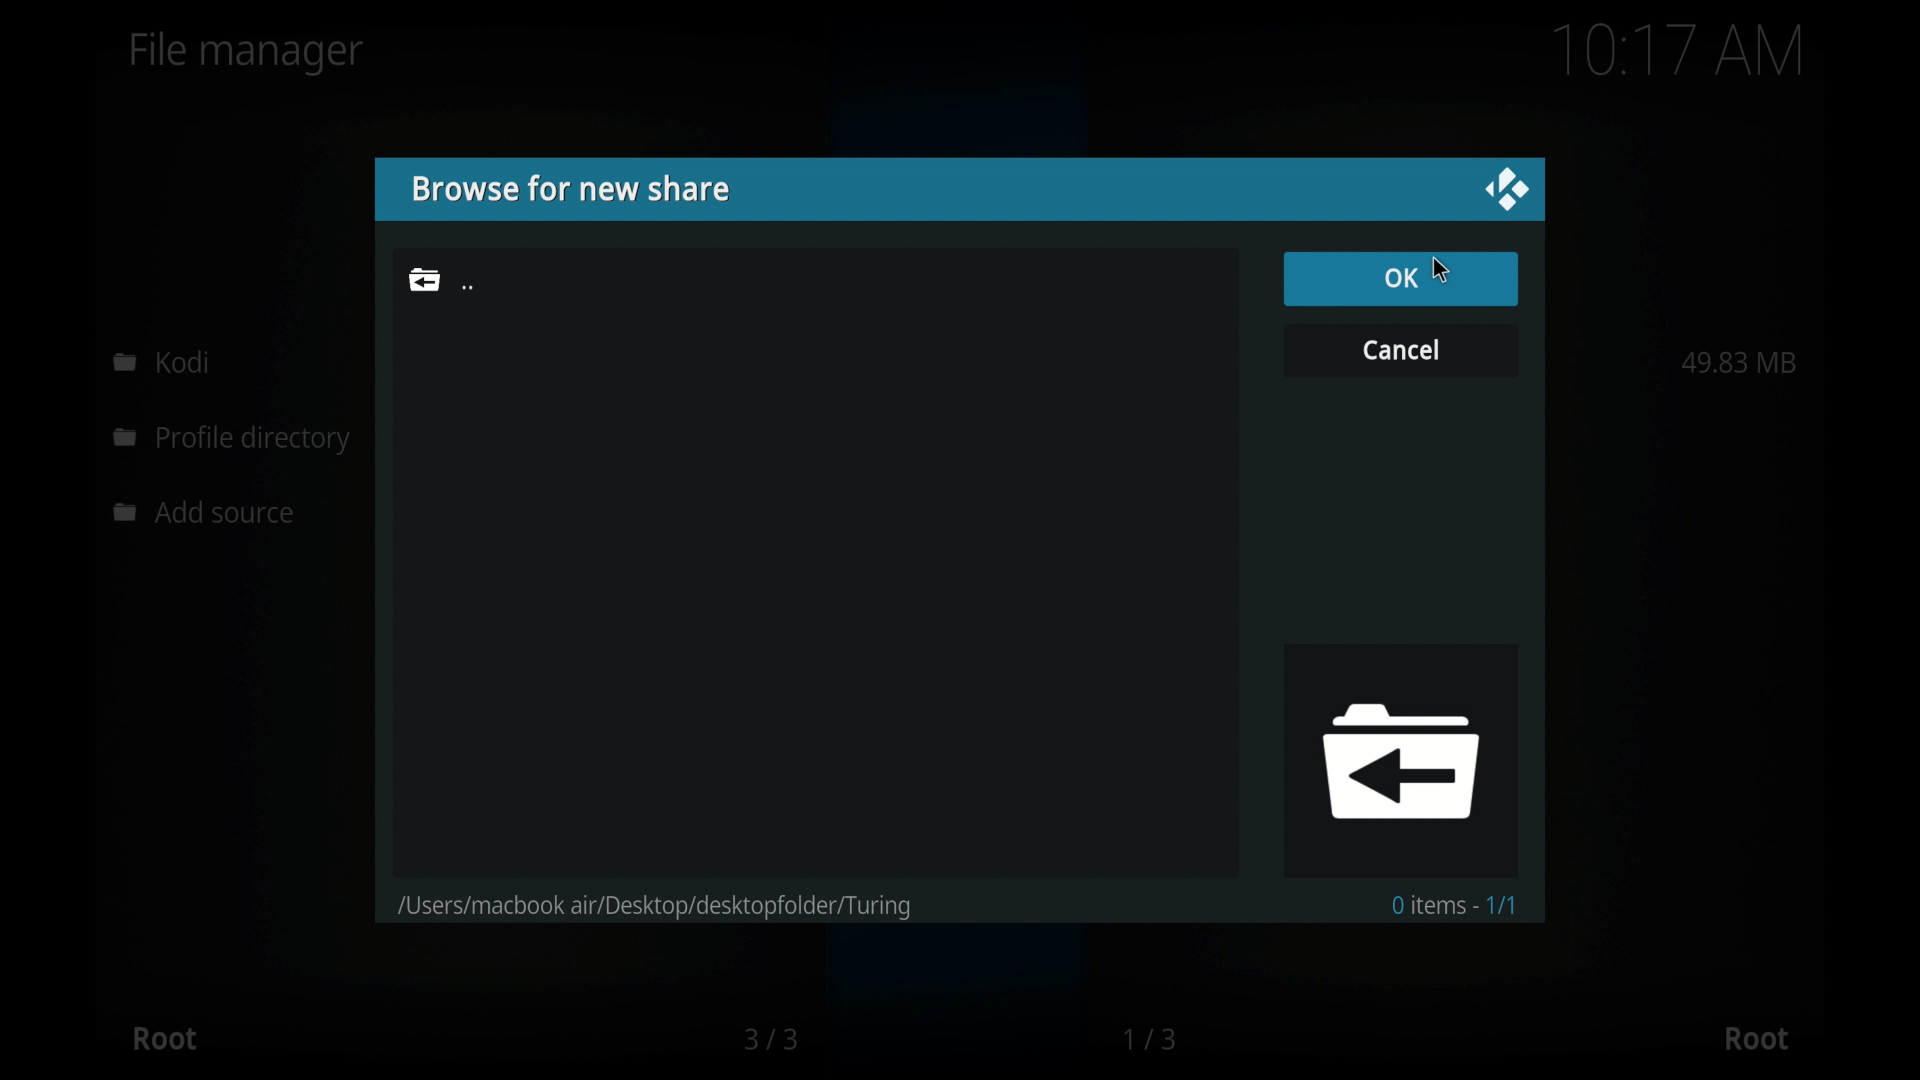  I want to click on 10.16 am, so click(1679, 50).